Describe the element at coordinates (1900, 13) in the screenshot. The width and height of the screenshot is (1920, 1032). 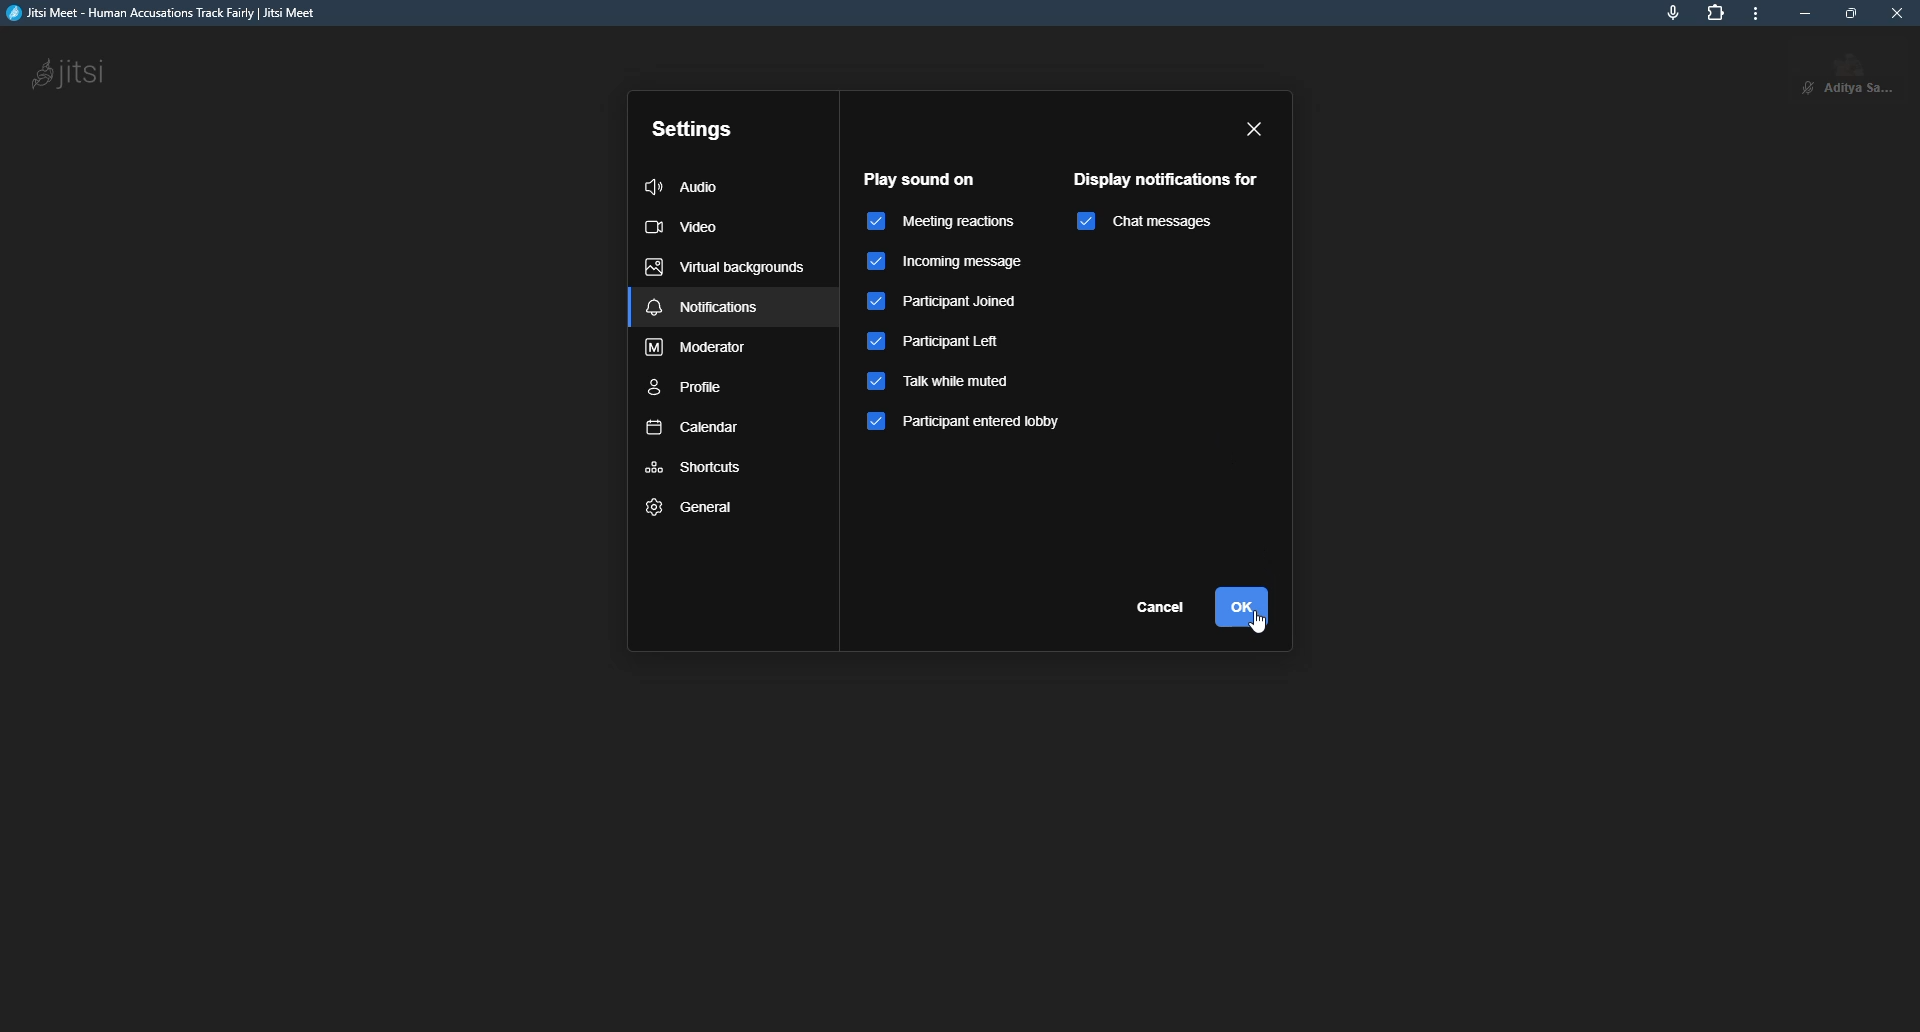
I see `close` at that location.